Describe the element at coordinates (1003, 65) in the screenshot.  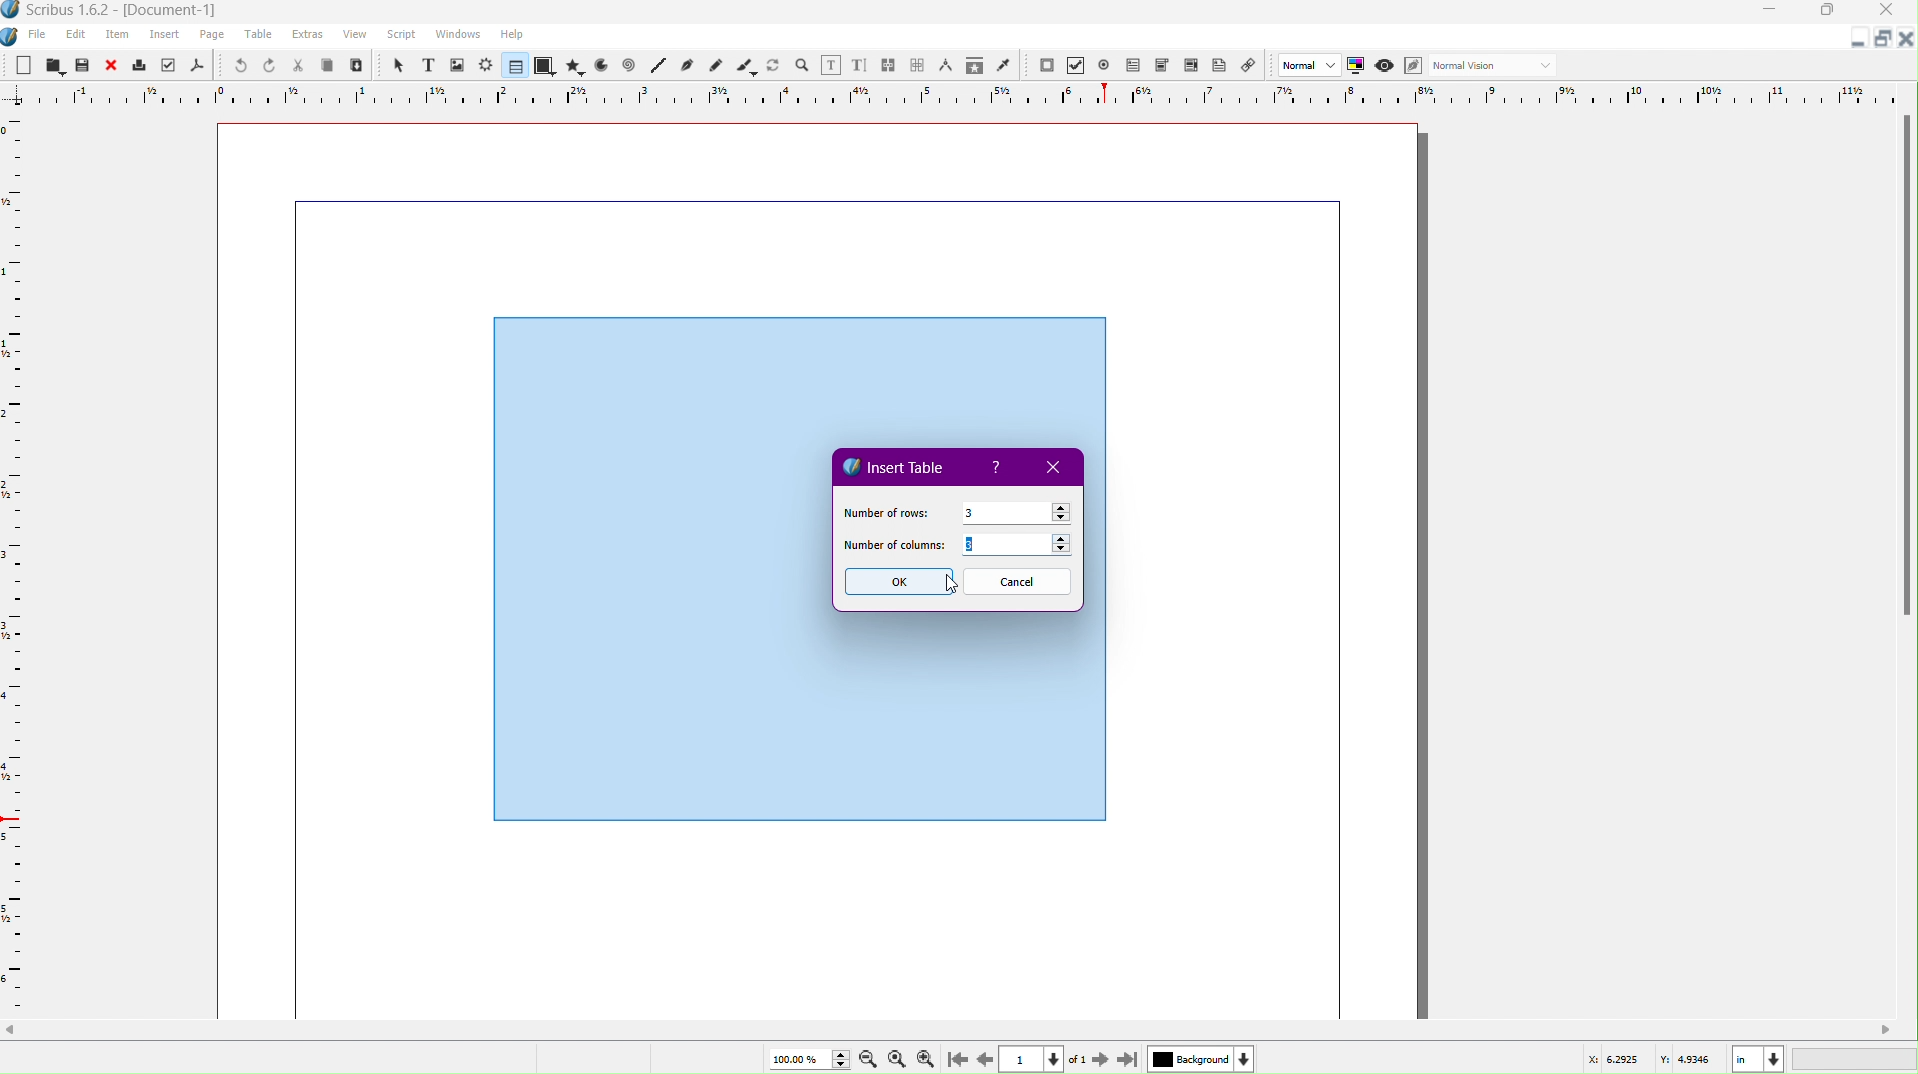
I see `Eye Dropper` at that location.